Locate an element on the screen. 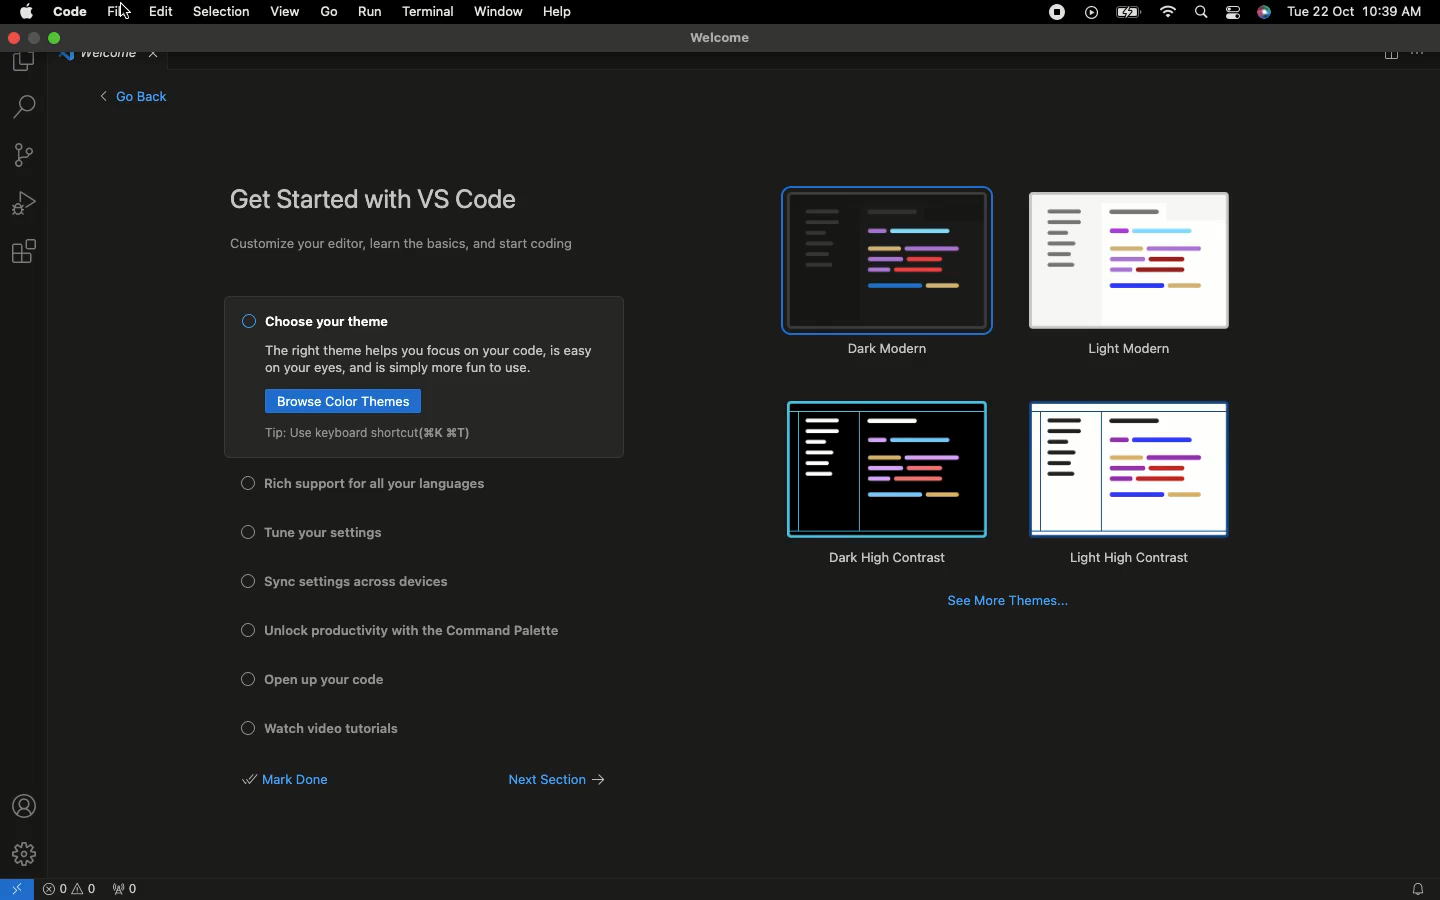 The image size is (1440, 900). Guide text is located at coordinates (431, 360).